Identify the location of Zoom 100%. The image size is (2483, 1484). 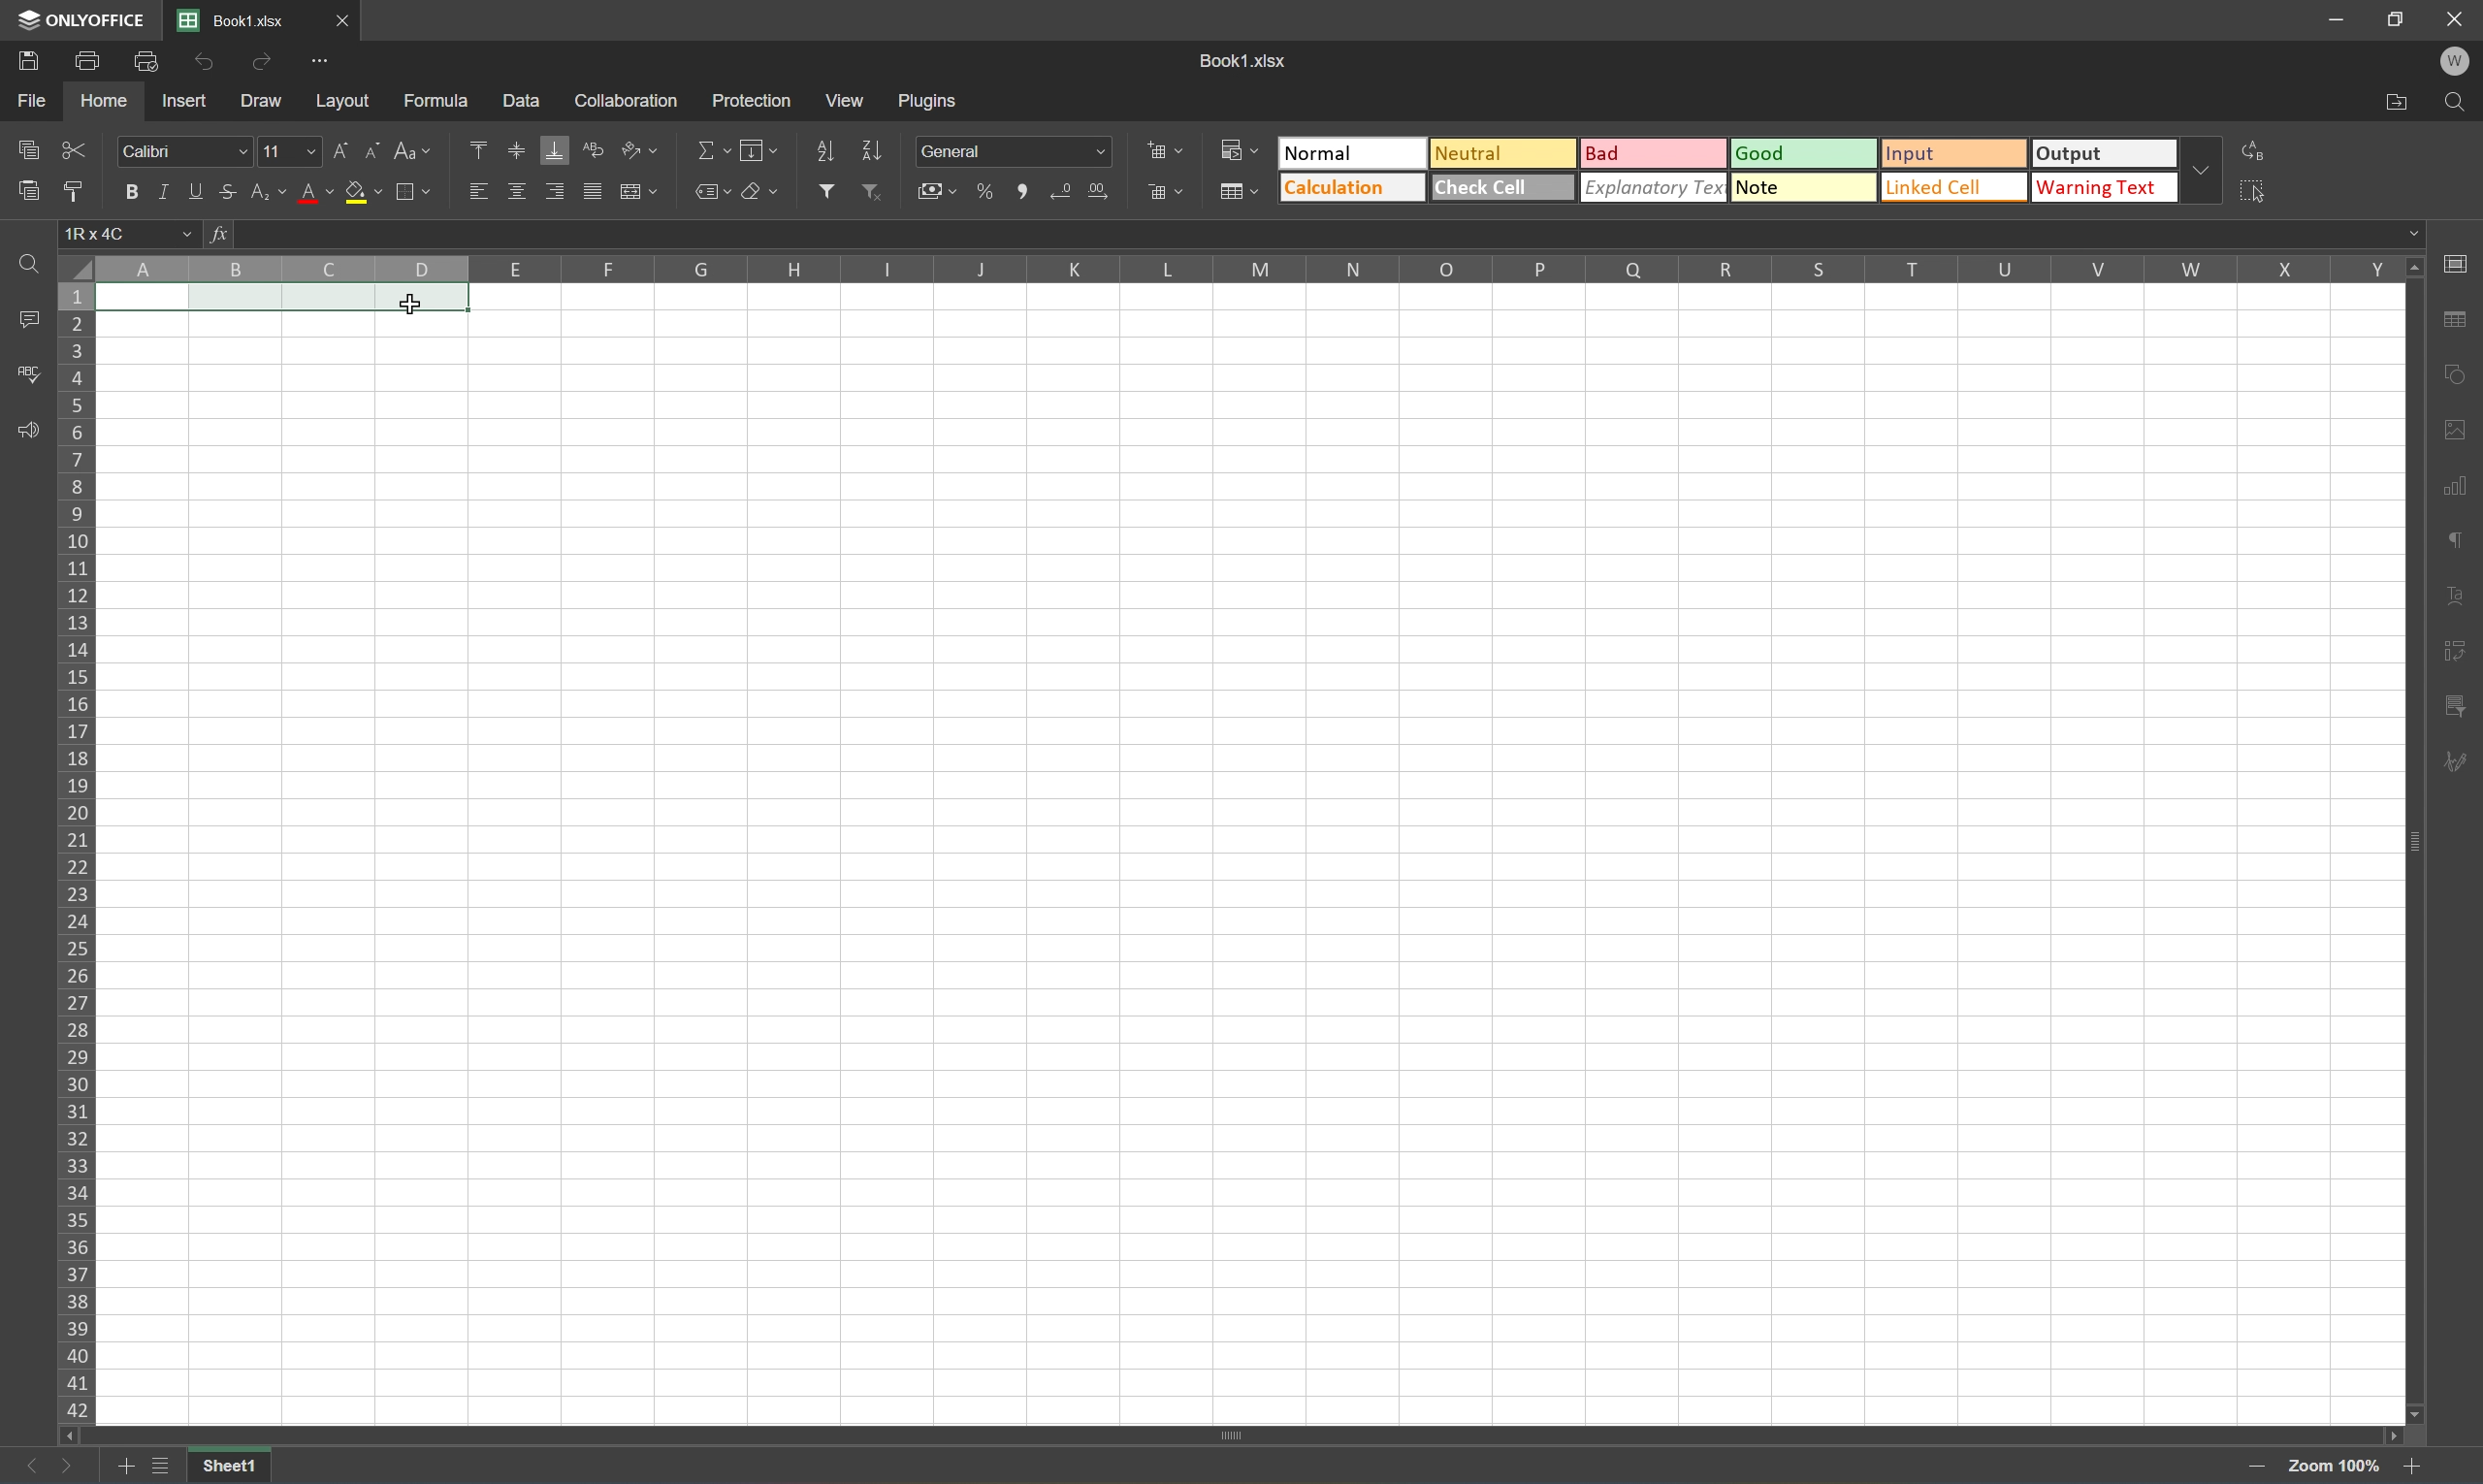
(2330, 1467).